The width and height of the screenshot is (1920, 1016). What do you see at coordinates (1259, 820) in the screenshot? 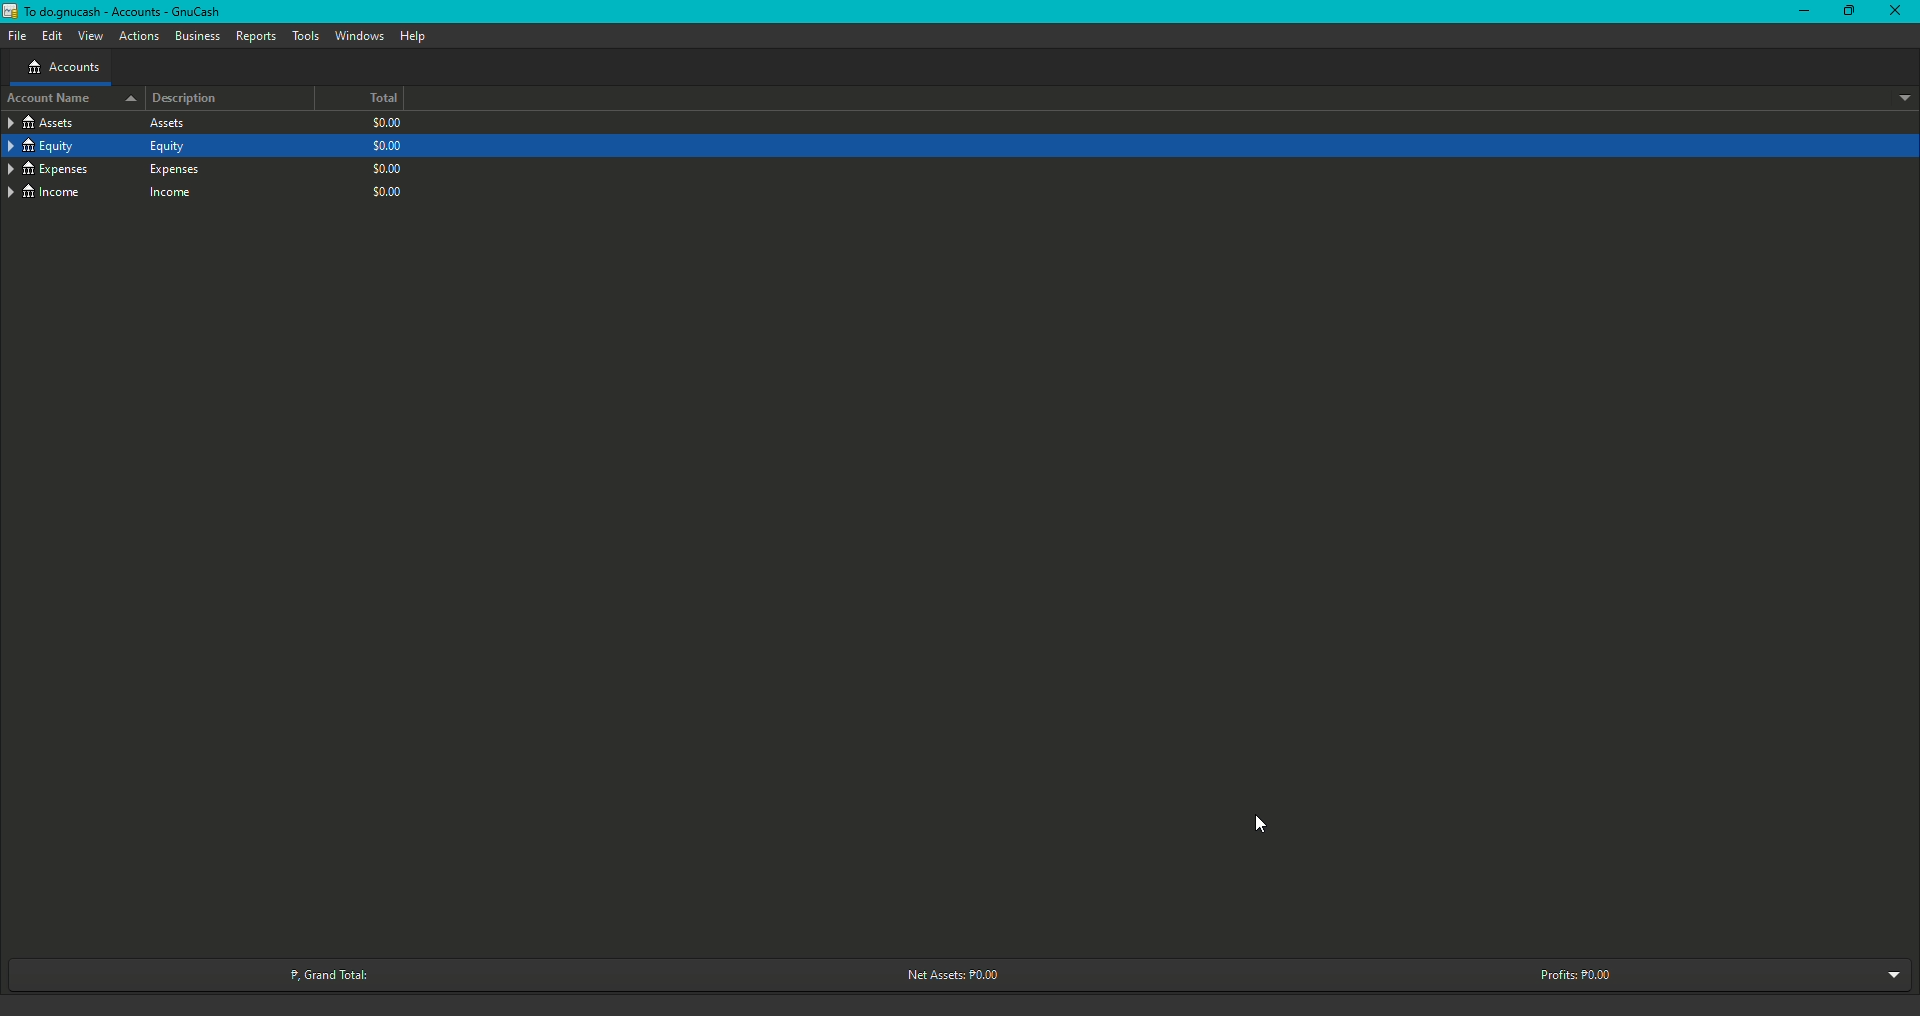
I see `Cursor` at bounding box center [1259, 820].